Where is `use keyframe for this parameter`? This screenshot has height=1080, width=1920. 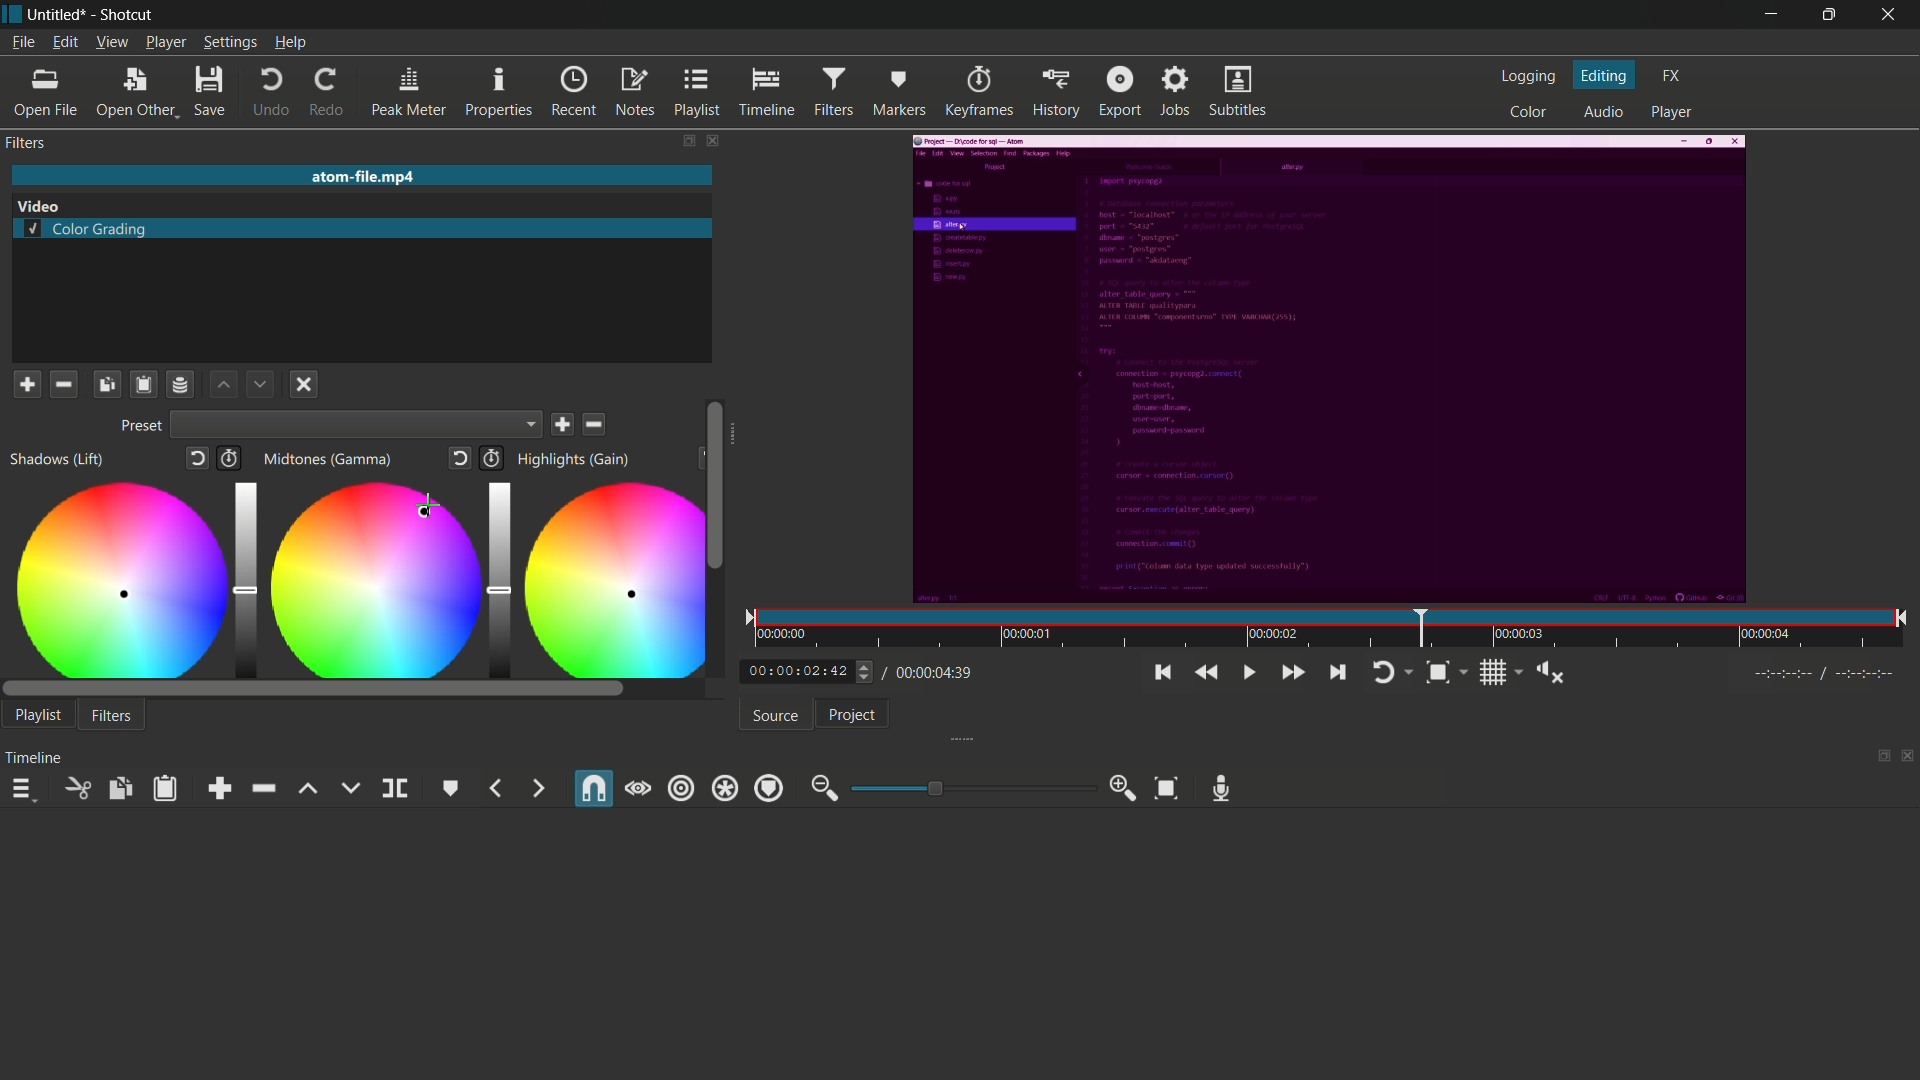 use keyframe for this parameter is located at coordinates (491, 458).